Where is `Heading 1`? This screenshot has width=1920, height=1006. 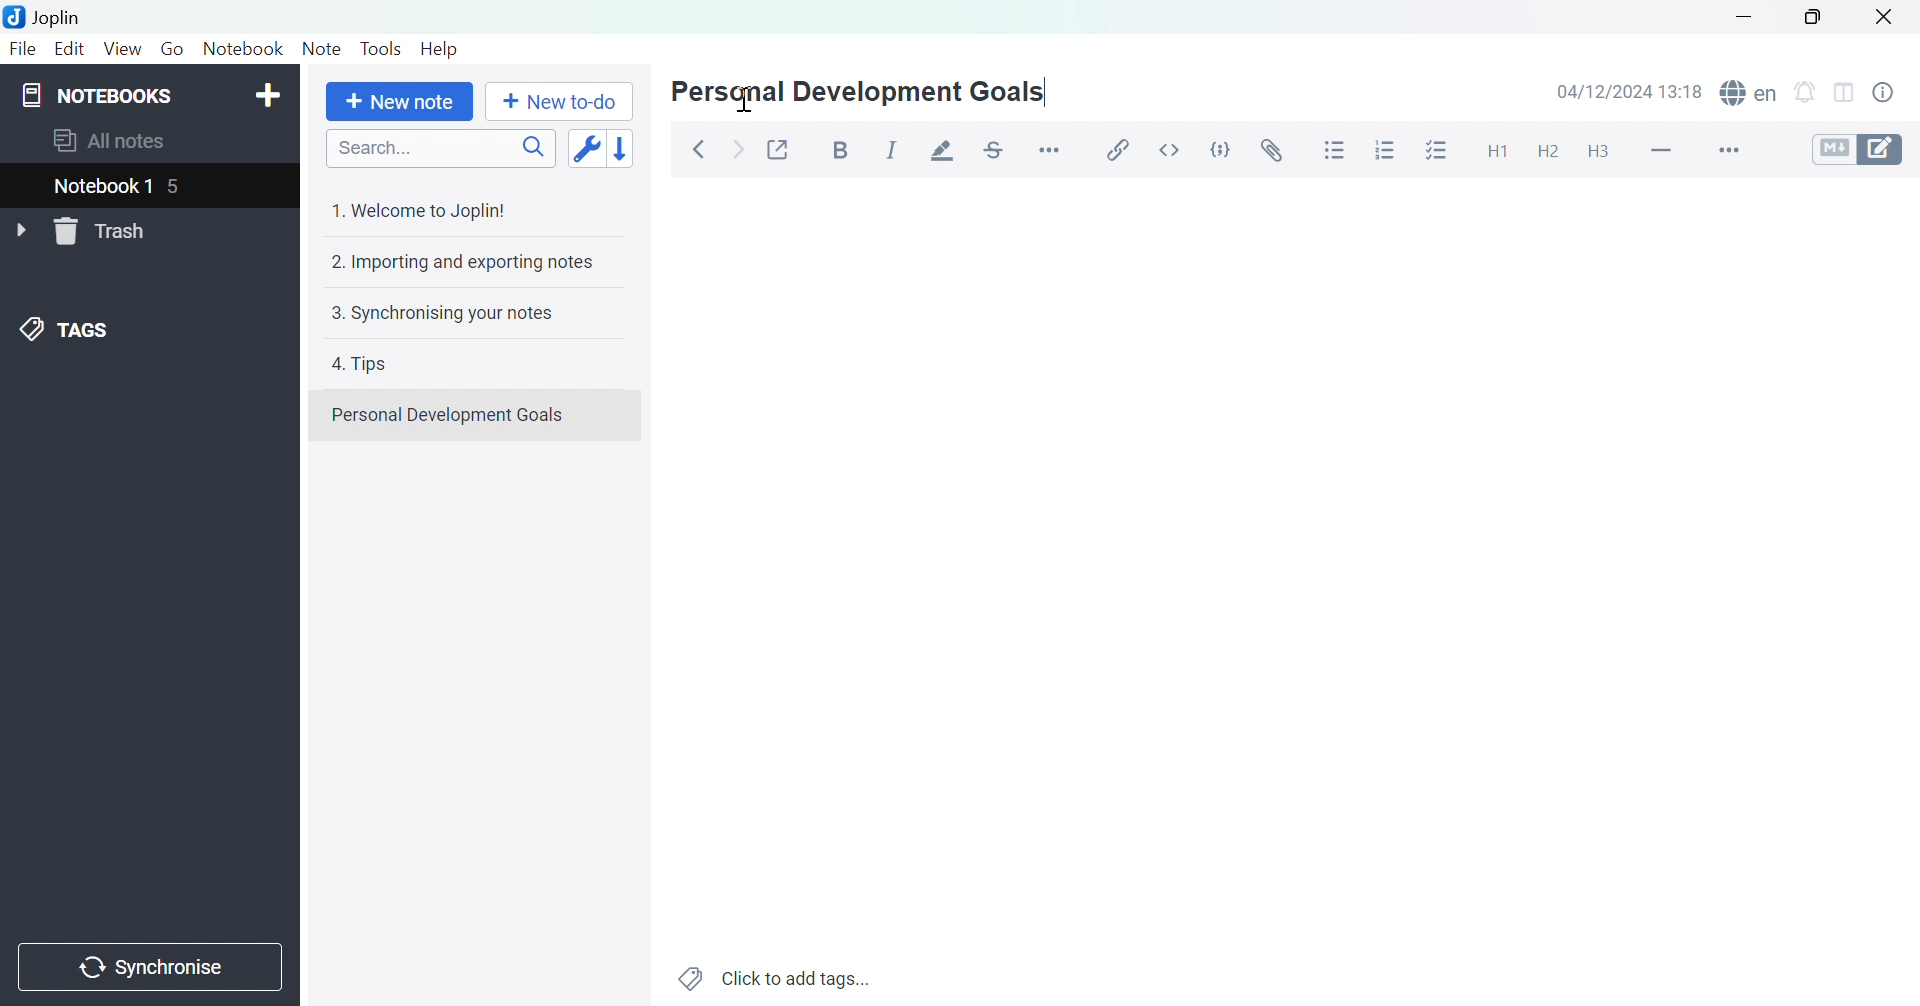
Heading 1 is located at coordinates (1498, 153).